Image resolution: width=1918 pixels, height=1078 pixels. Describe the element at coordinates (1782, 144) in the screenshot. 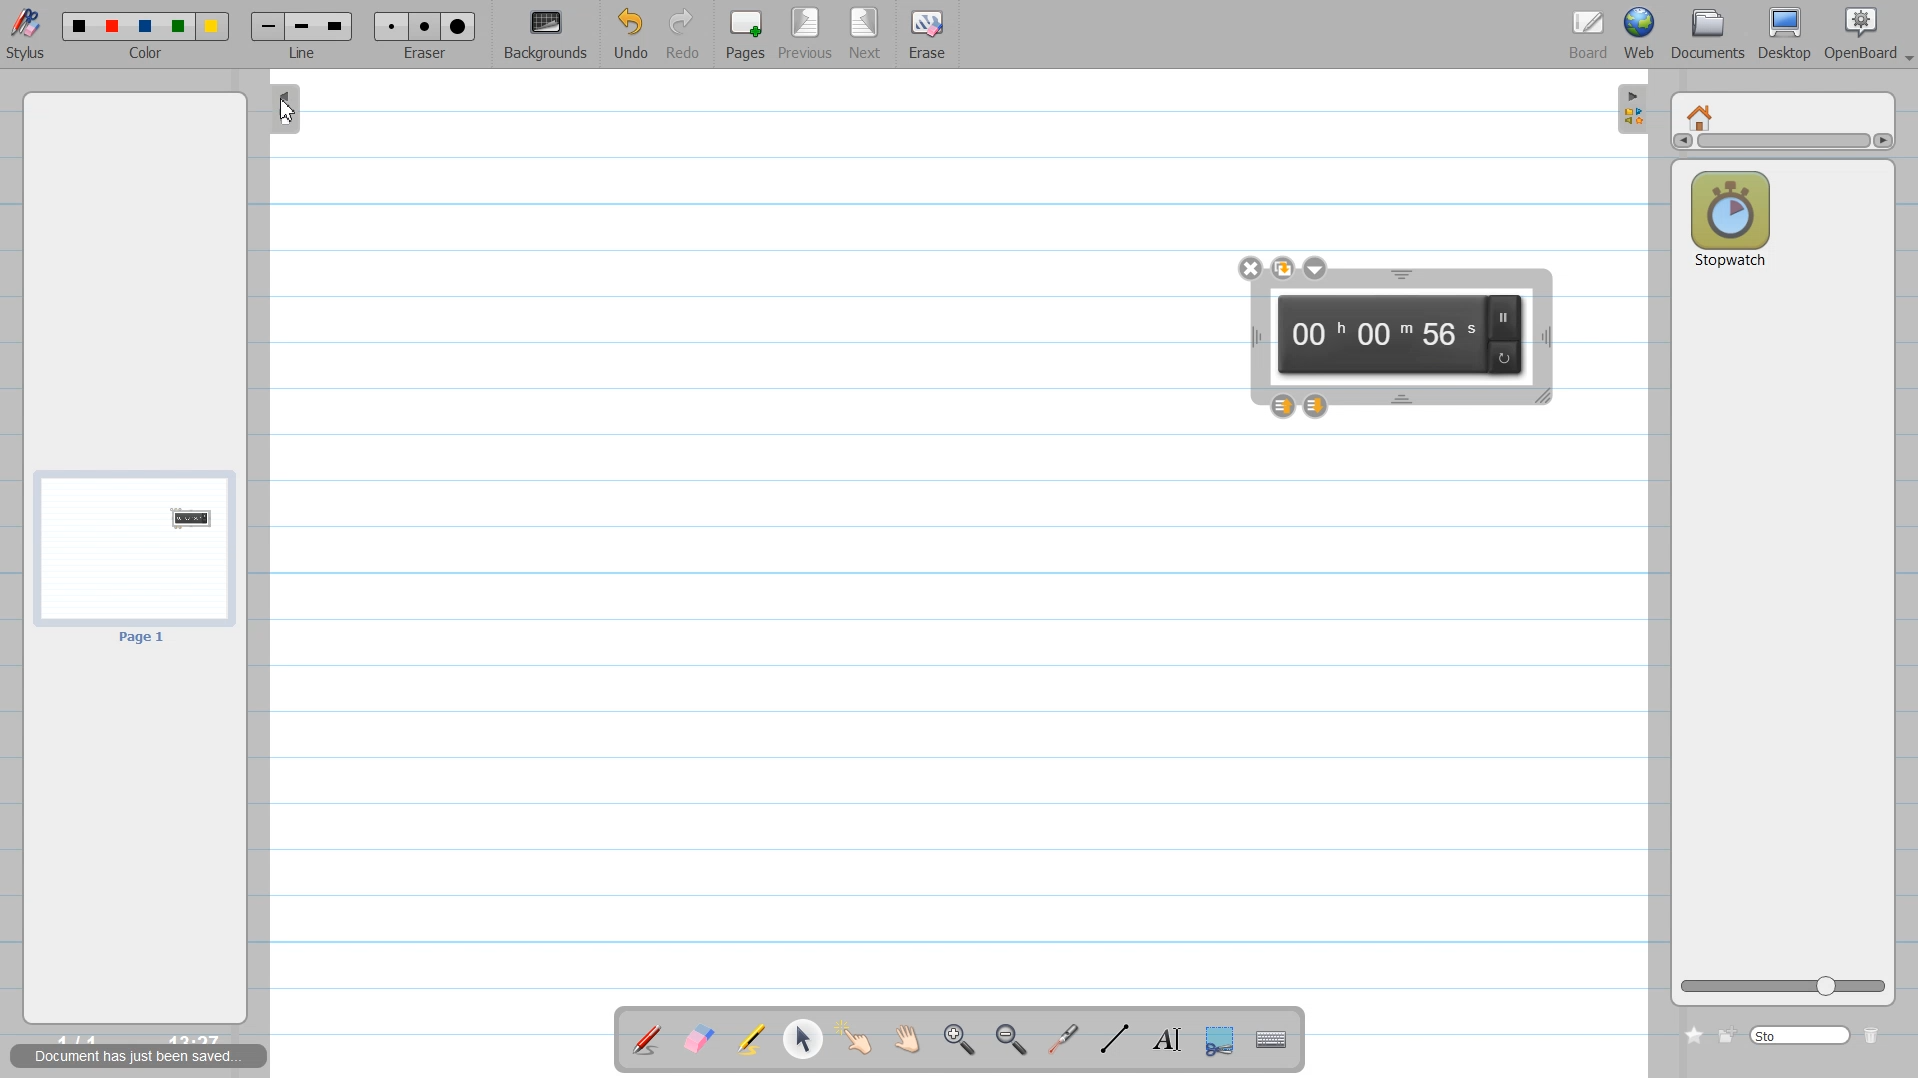

I see `Vertical scroll bar` at that location.